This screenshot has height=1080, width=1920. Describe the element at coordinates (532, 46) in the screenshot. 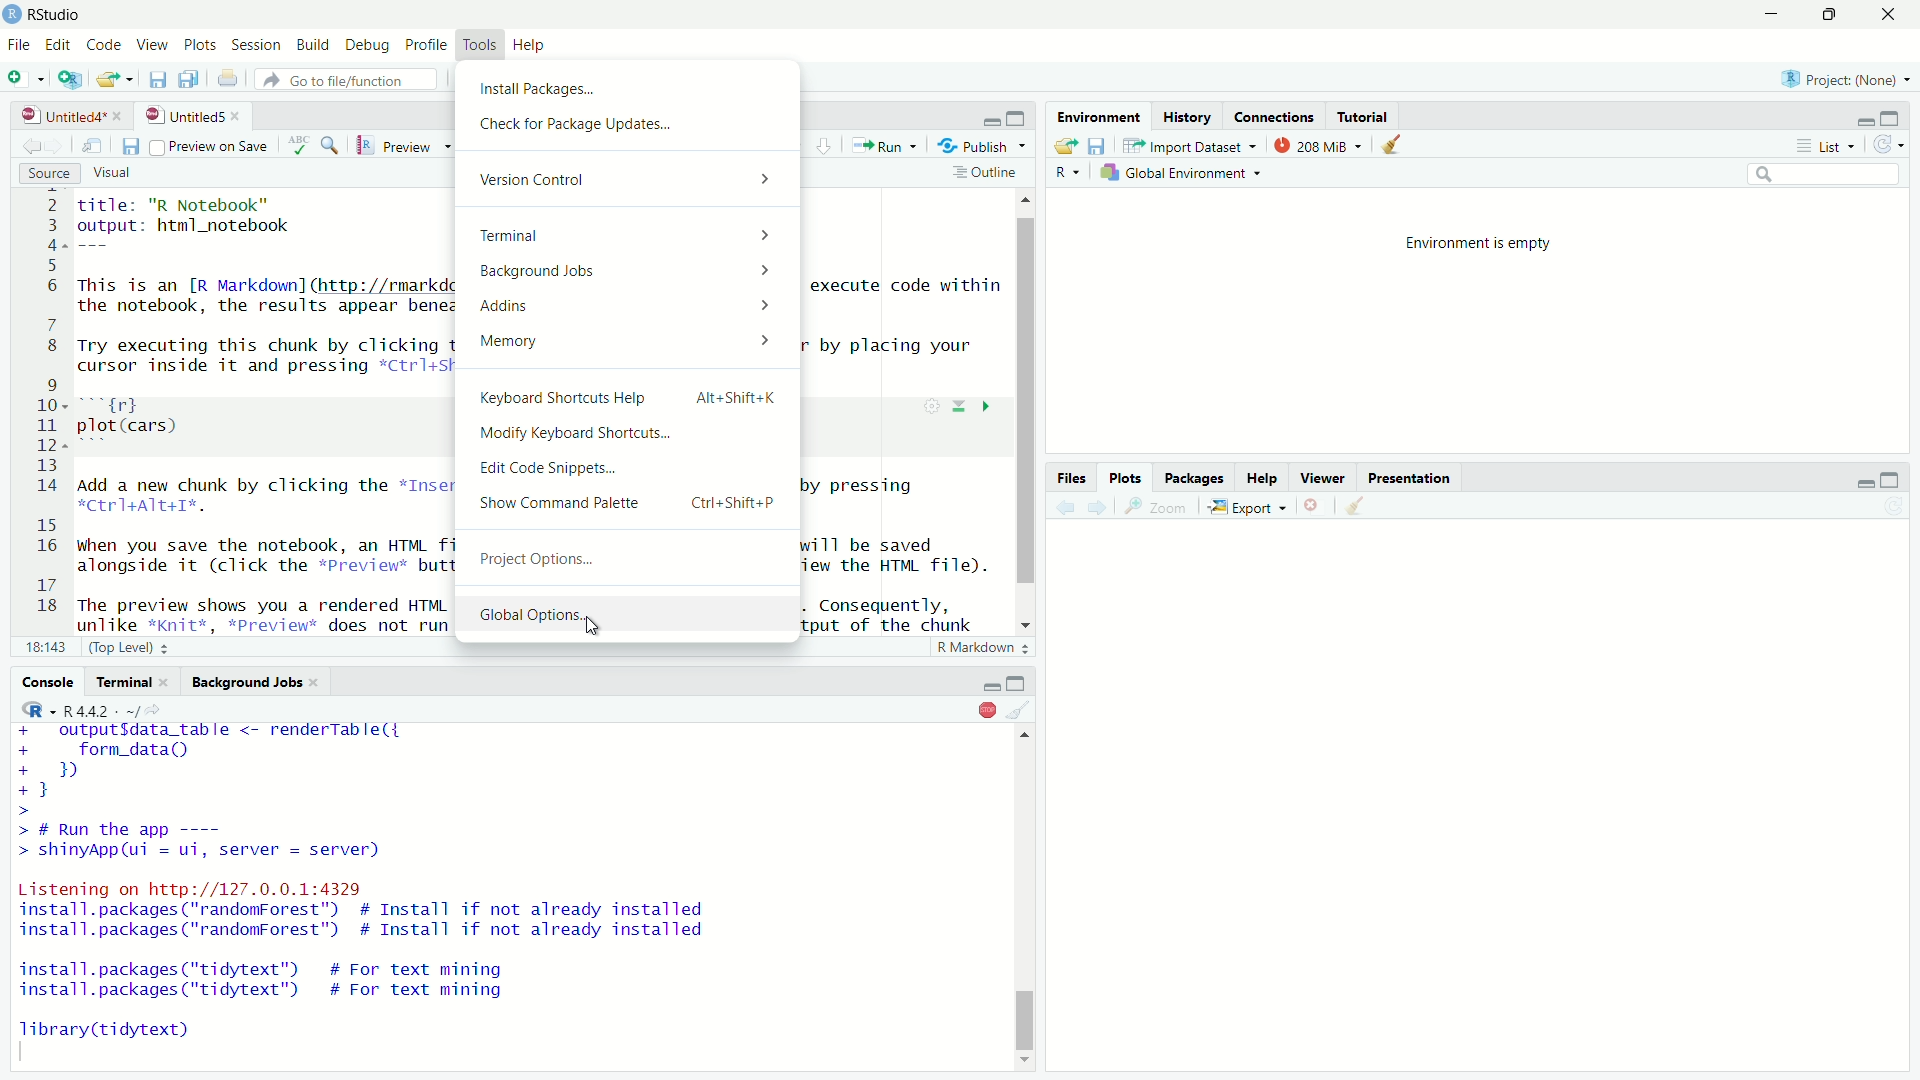

I see `Help` at that location.